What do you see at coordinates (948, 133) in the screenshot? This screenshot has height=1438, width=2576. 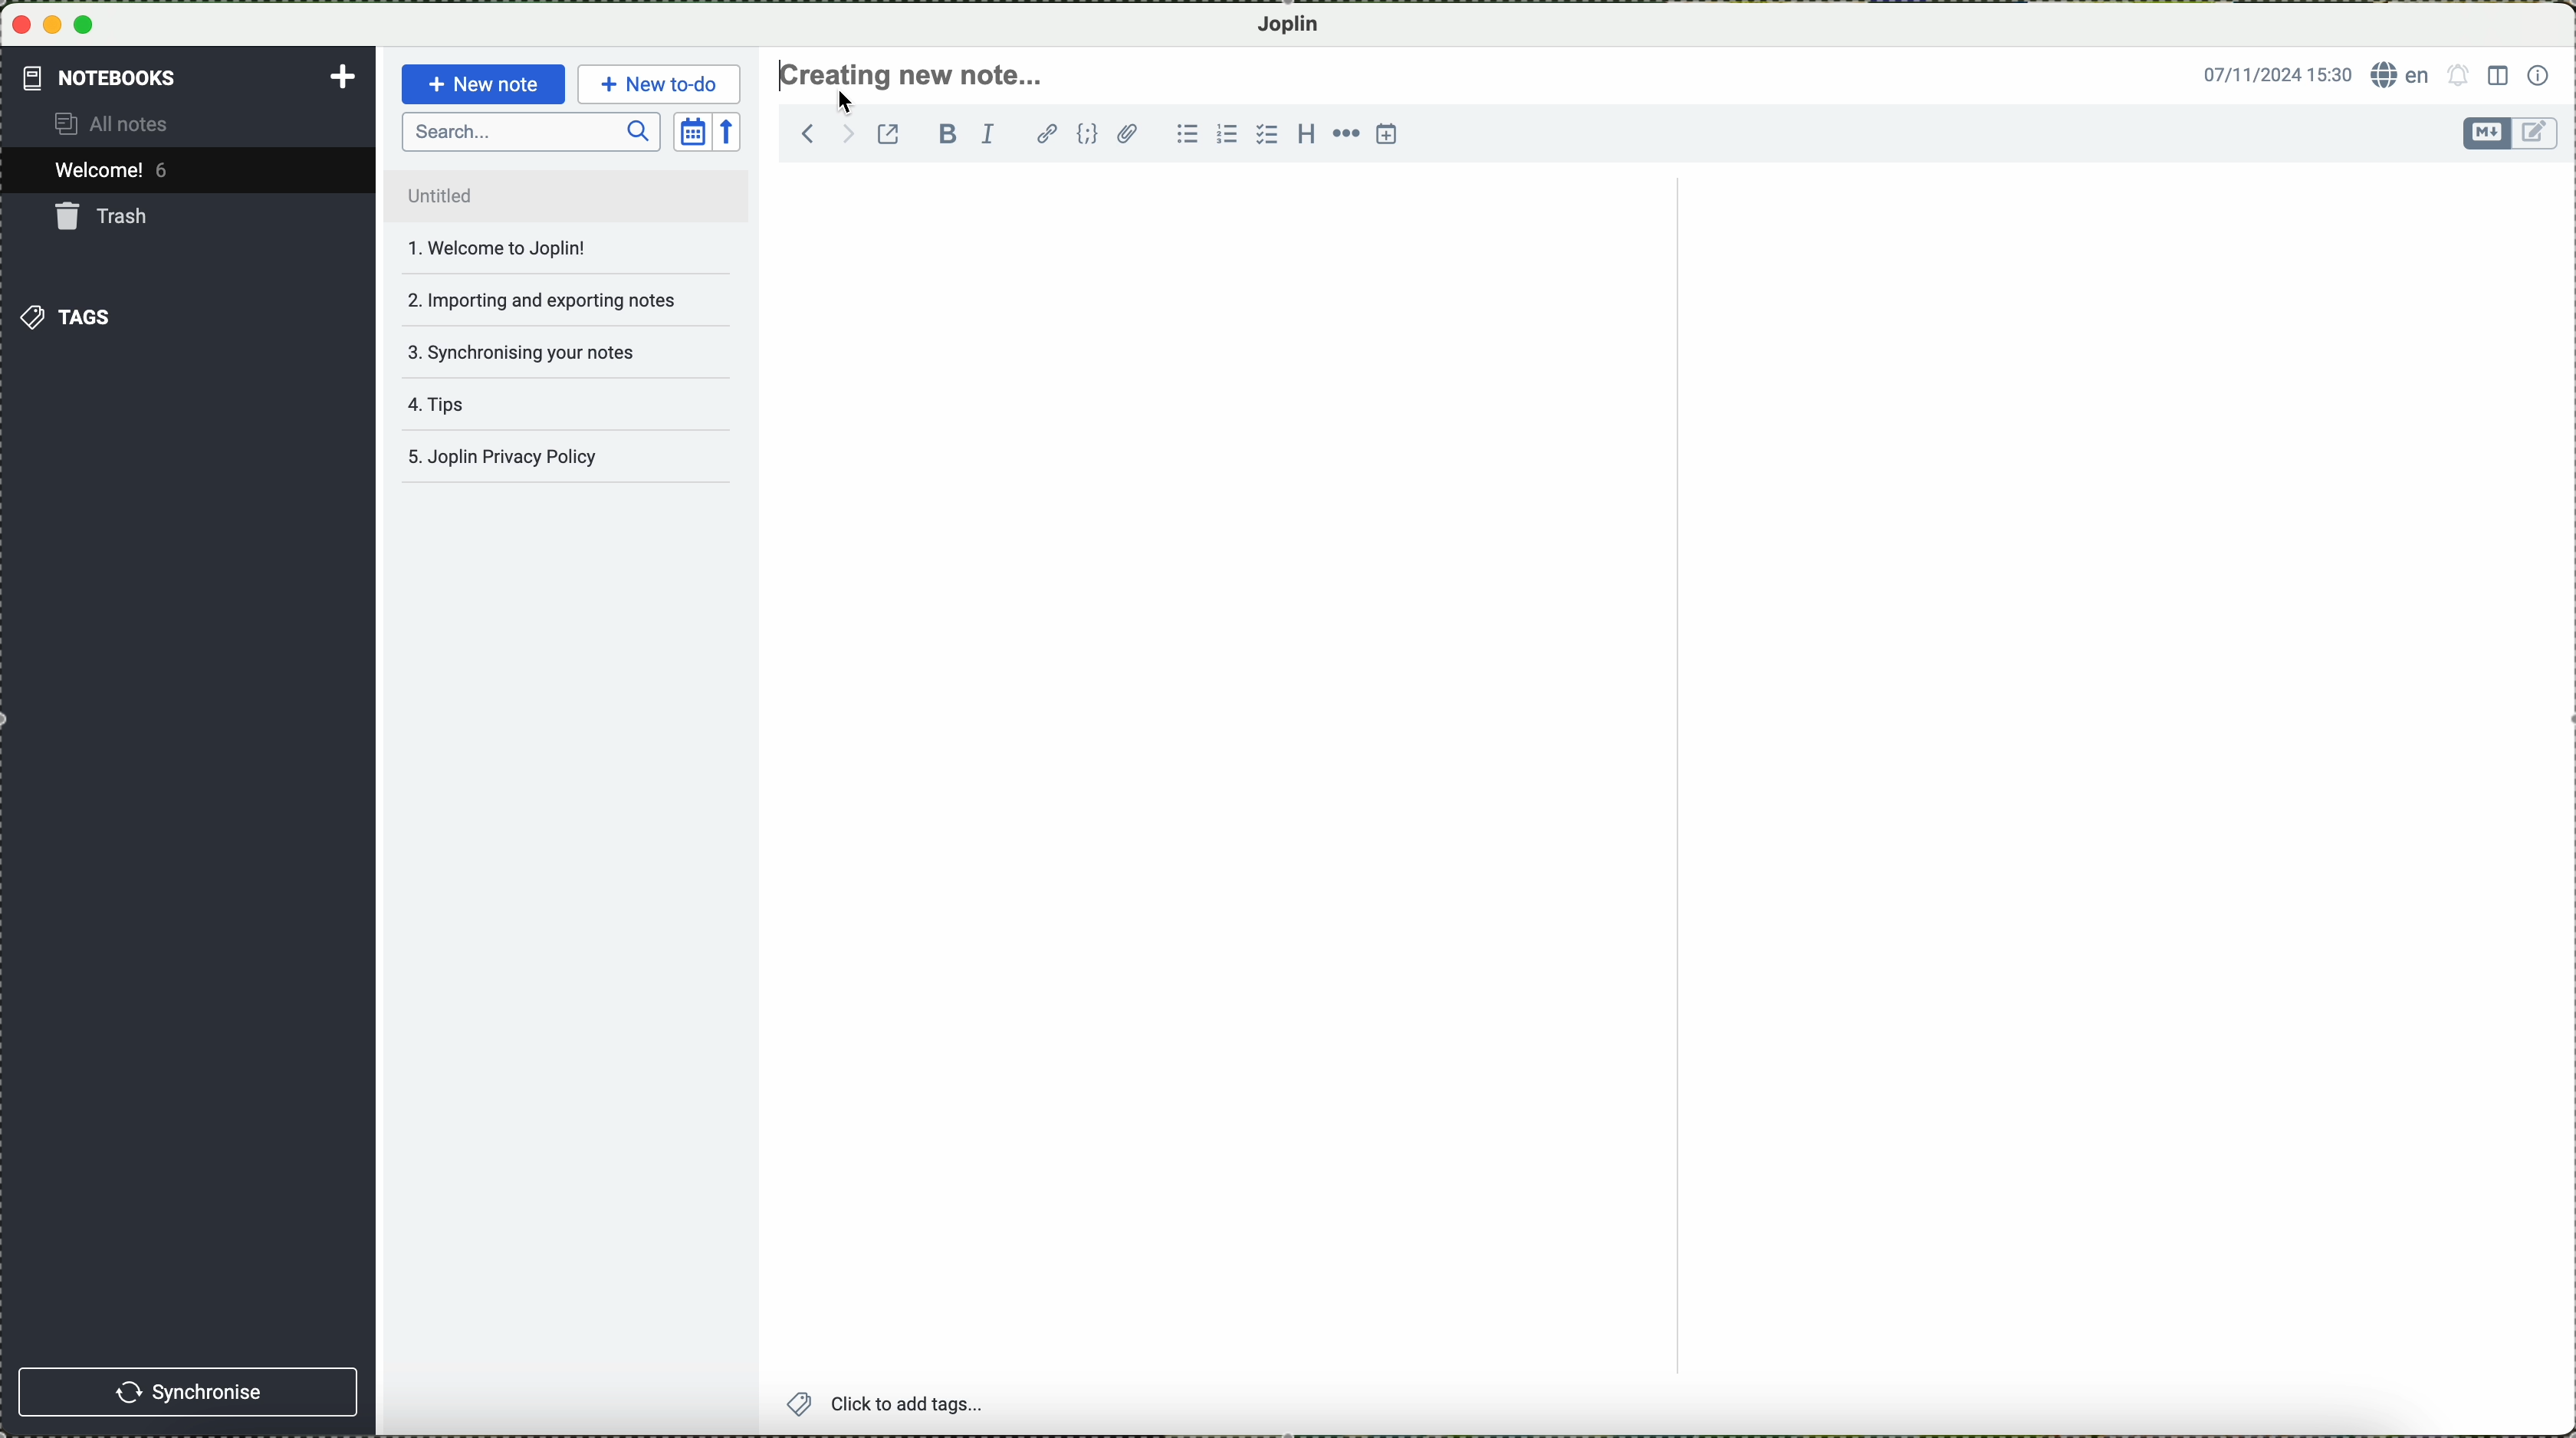 I see `bold` at bounding box center [948, 133].